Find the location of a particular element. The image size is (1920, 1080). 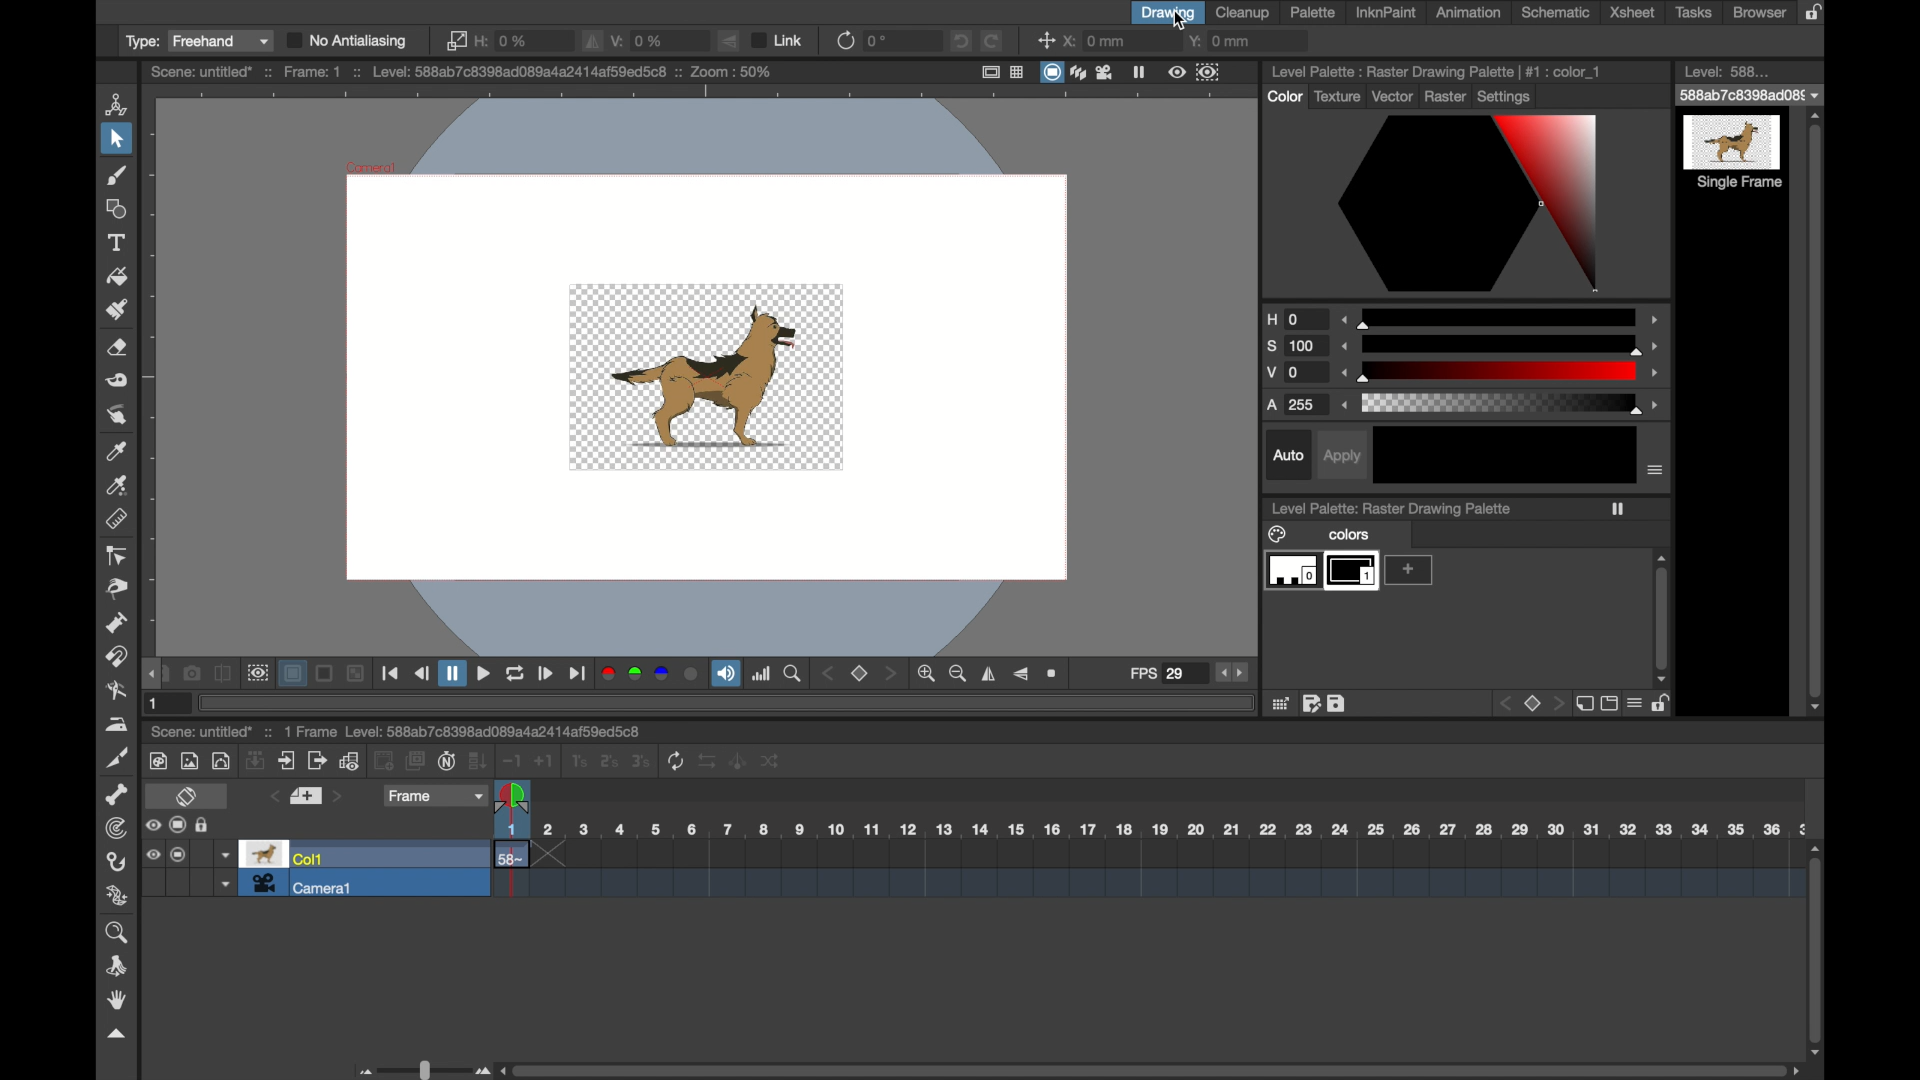

toggle xsheet is located at coordinates (186, 797).